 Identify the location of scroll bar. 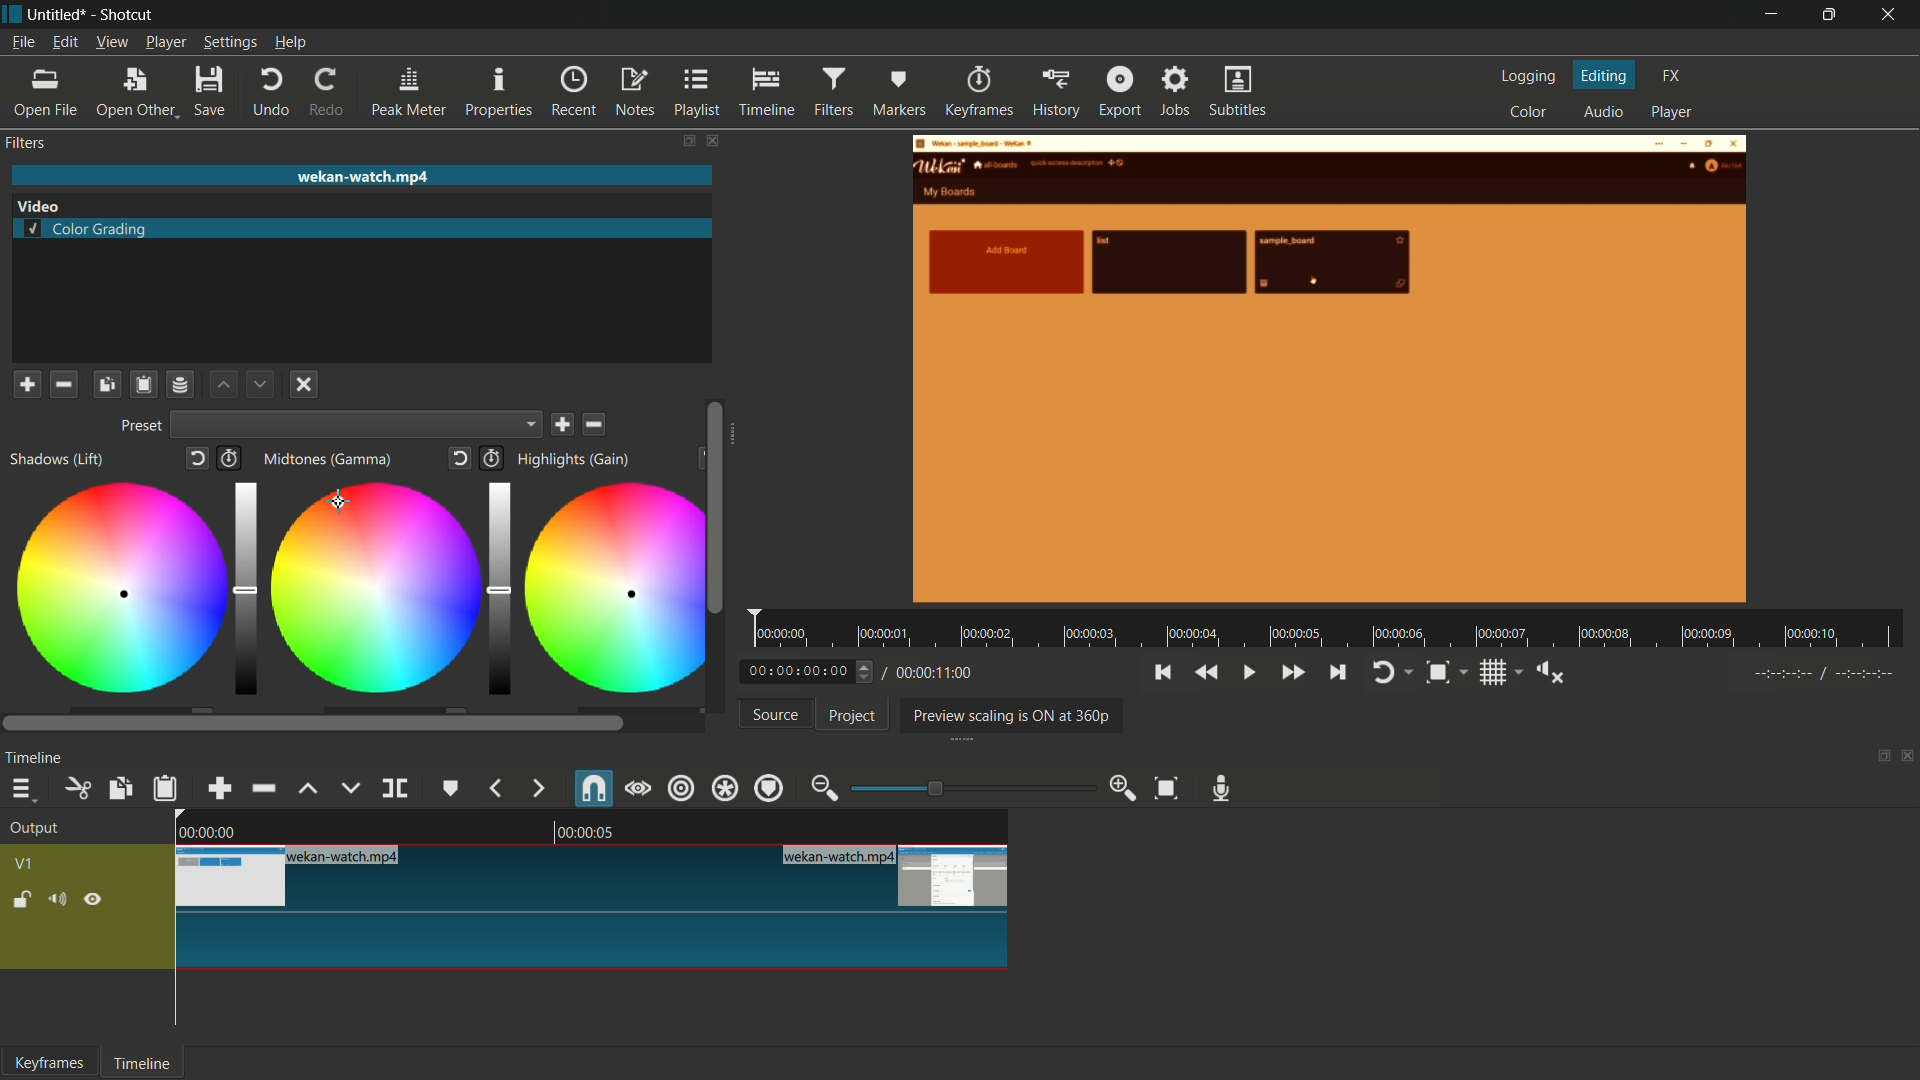
(314, 724).